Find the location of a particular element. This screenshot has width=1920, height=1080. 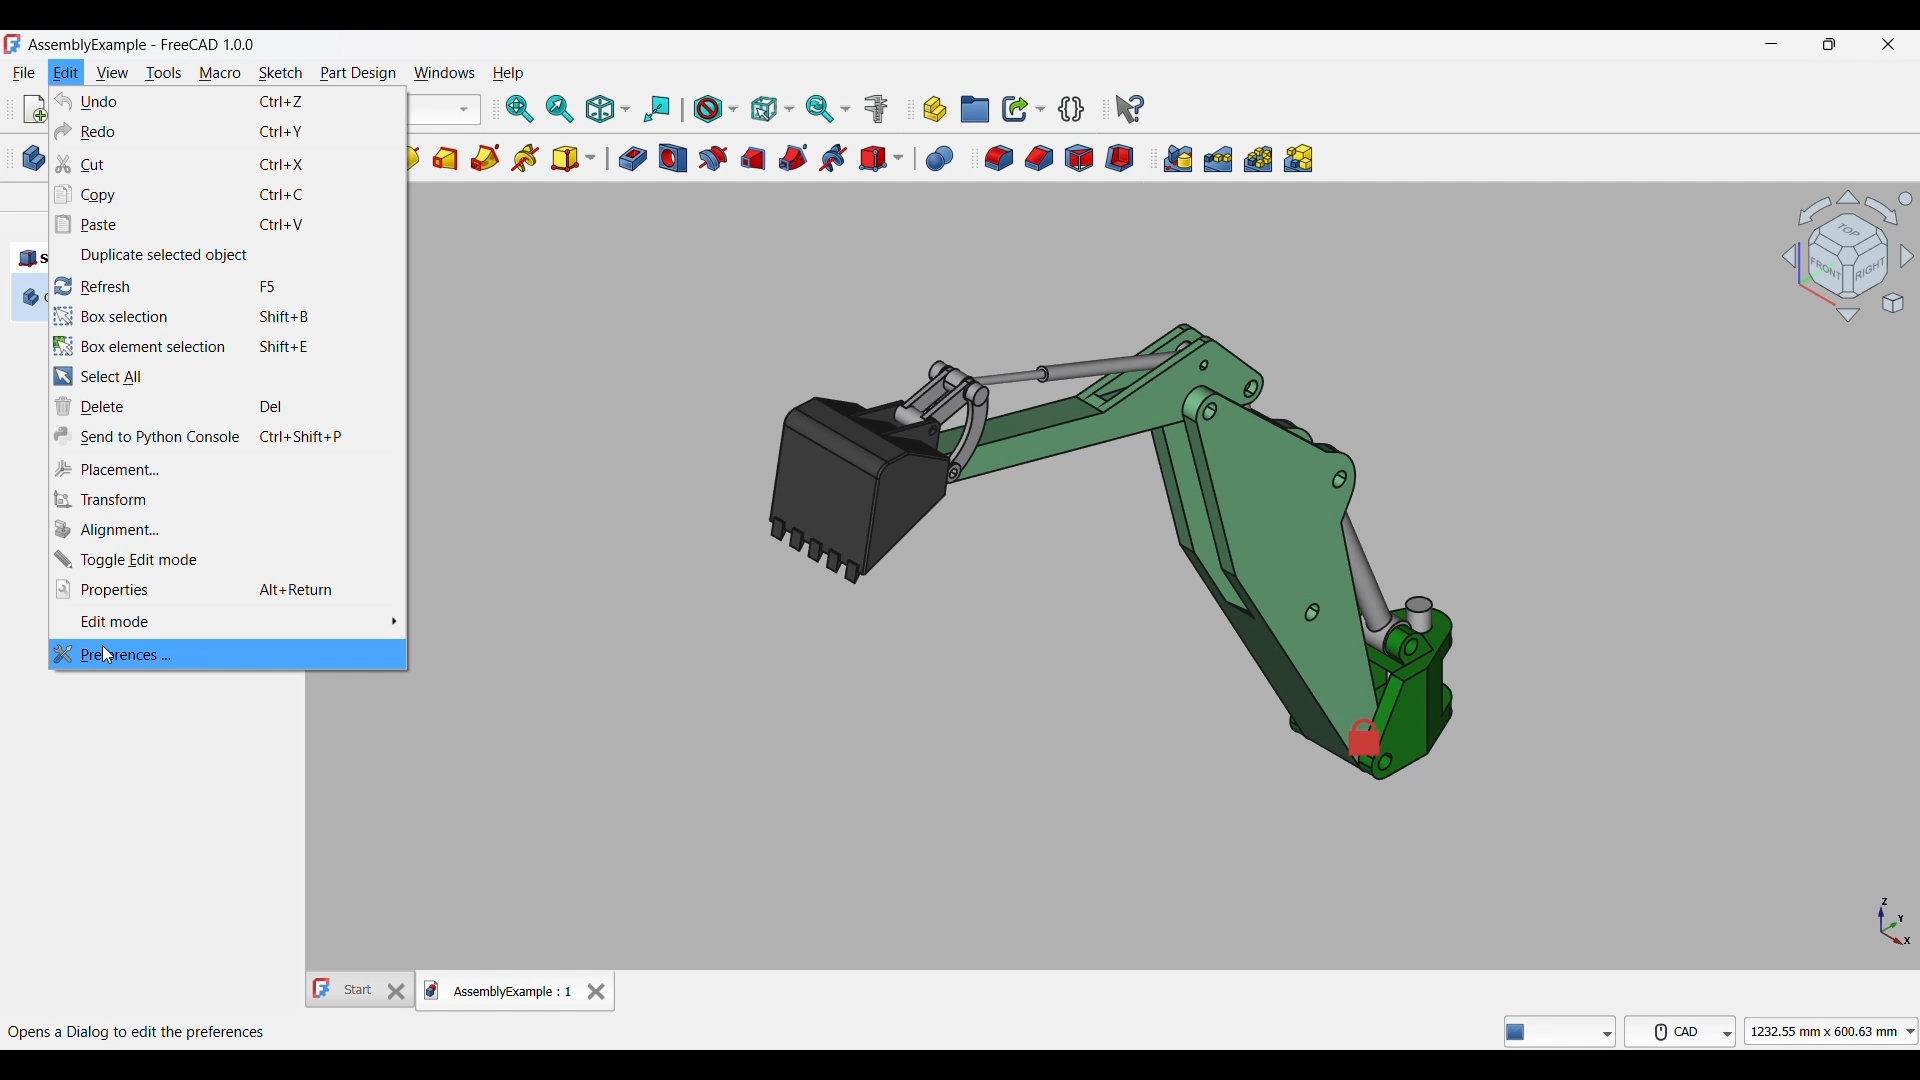

Current image on canvas is located at coordinates (1107, 535).